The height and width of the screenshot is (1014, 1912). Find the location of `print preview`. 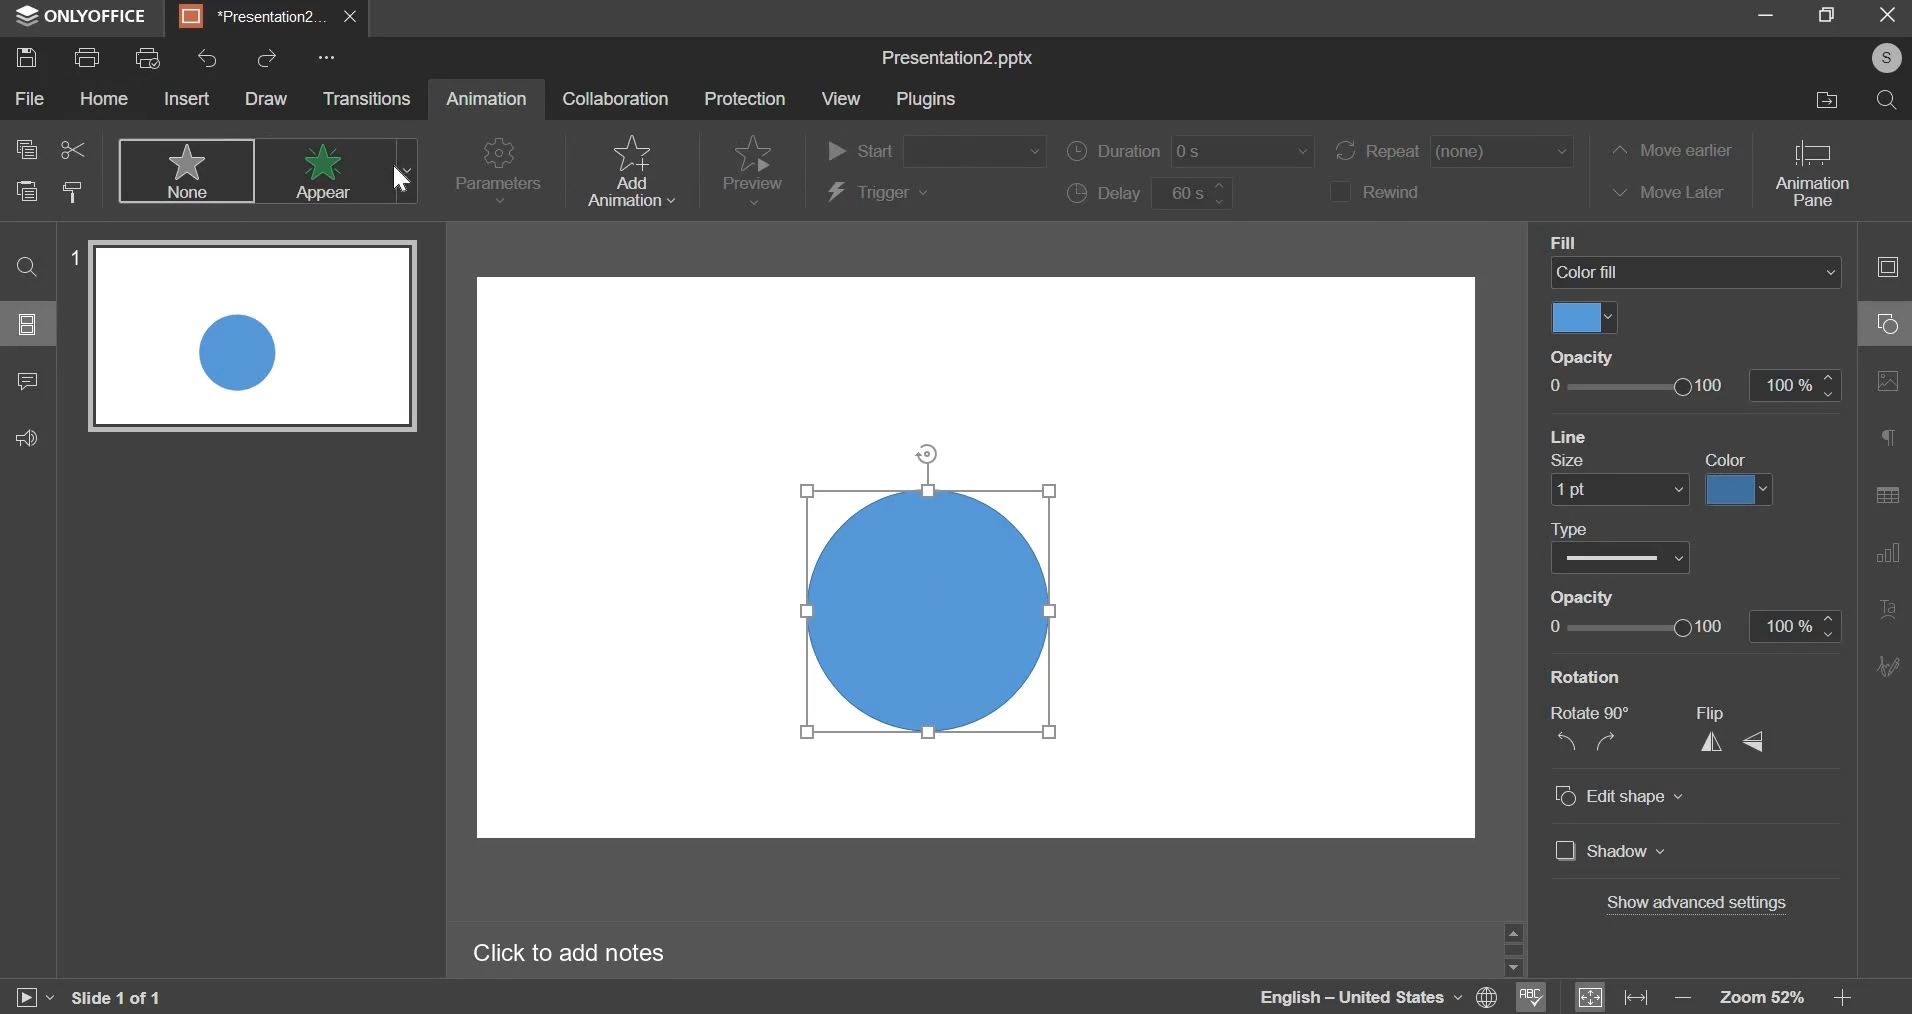

print preview is located at coordinates (150, 58).